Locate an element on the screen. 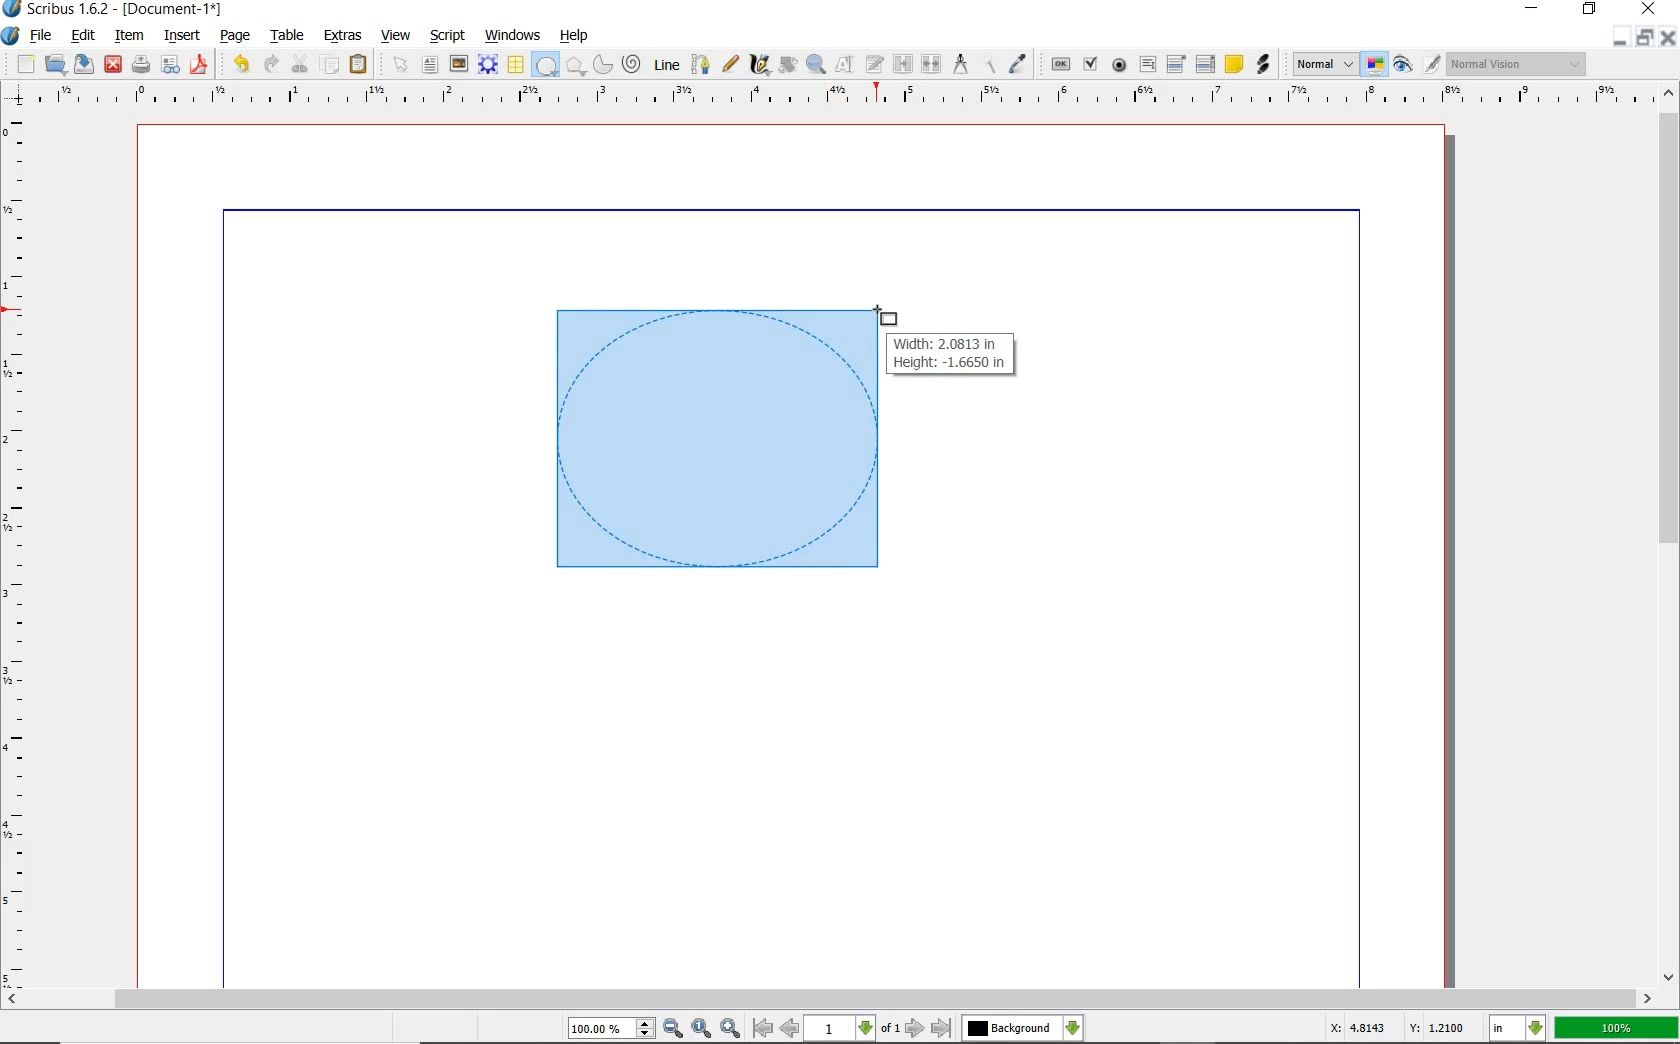 The width and height of the screenshot is (1680, 1044). PDF CHECK BOX is located at coordinates (1090, 63).